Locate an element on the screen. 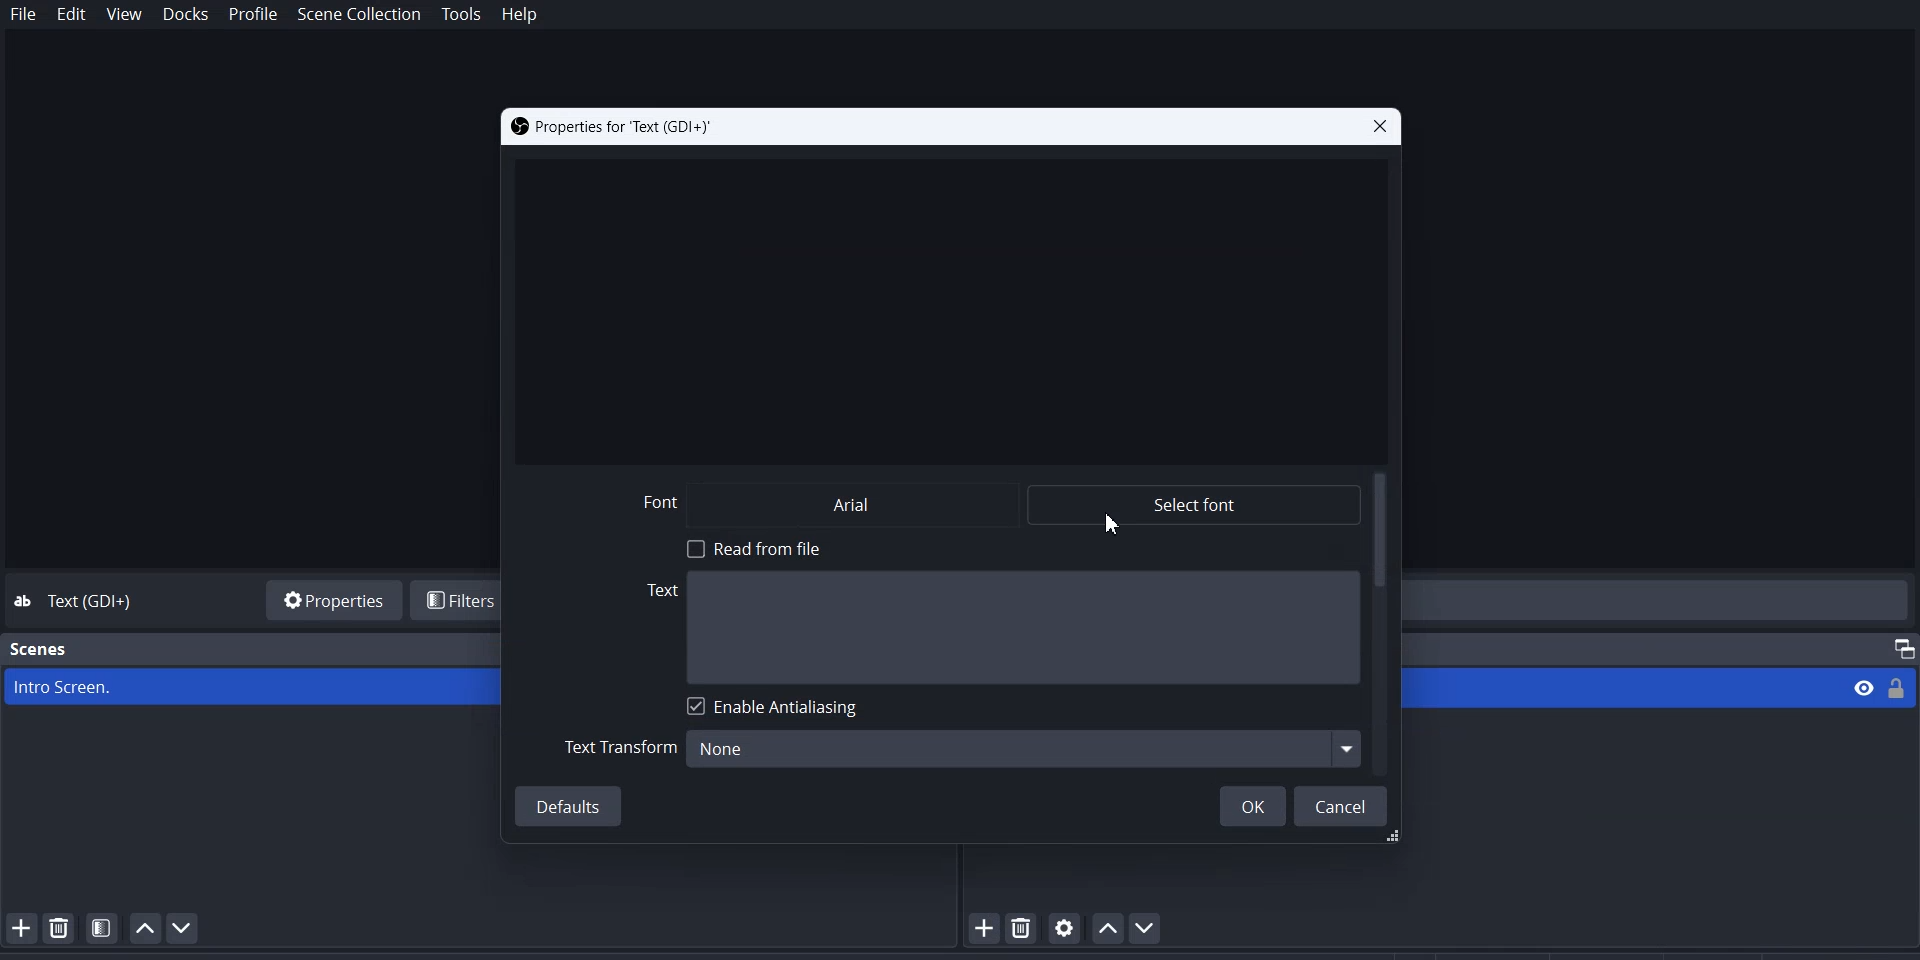 The image size is (1920, 960). File is located at coordinates (24, 15).